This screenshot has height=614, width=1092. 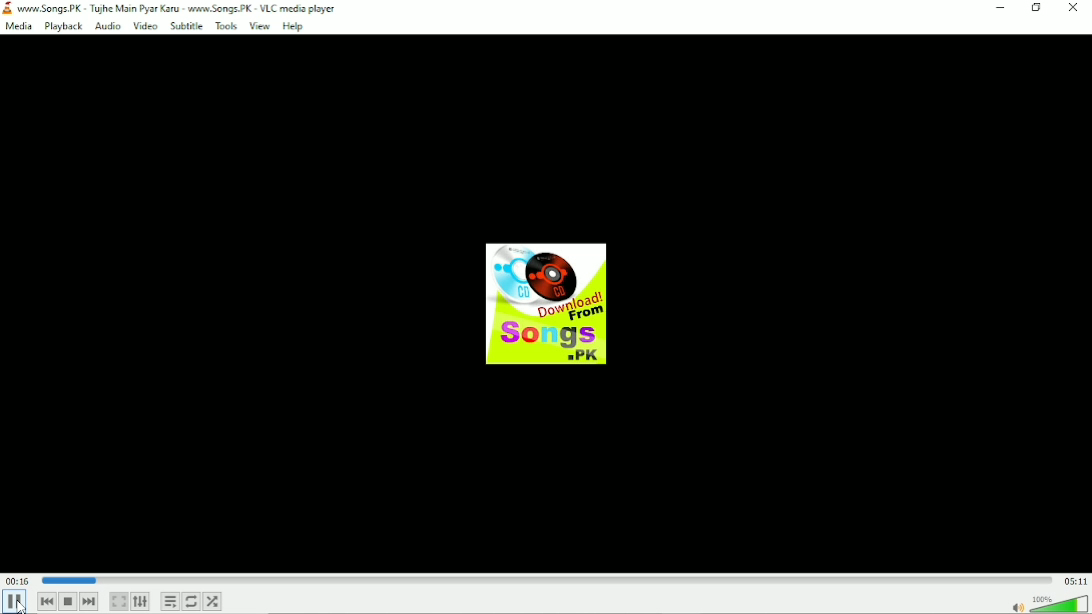 I want to click on Restore, so click(x=999, y=9).